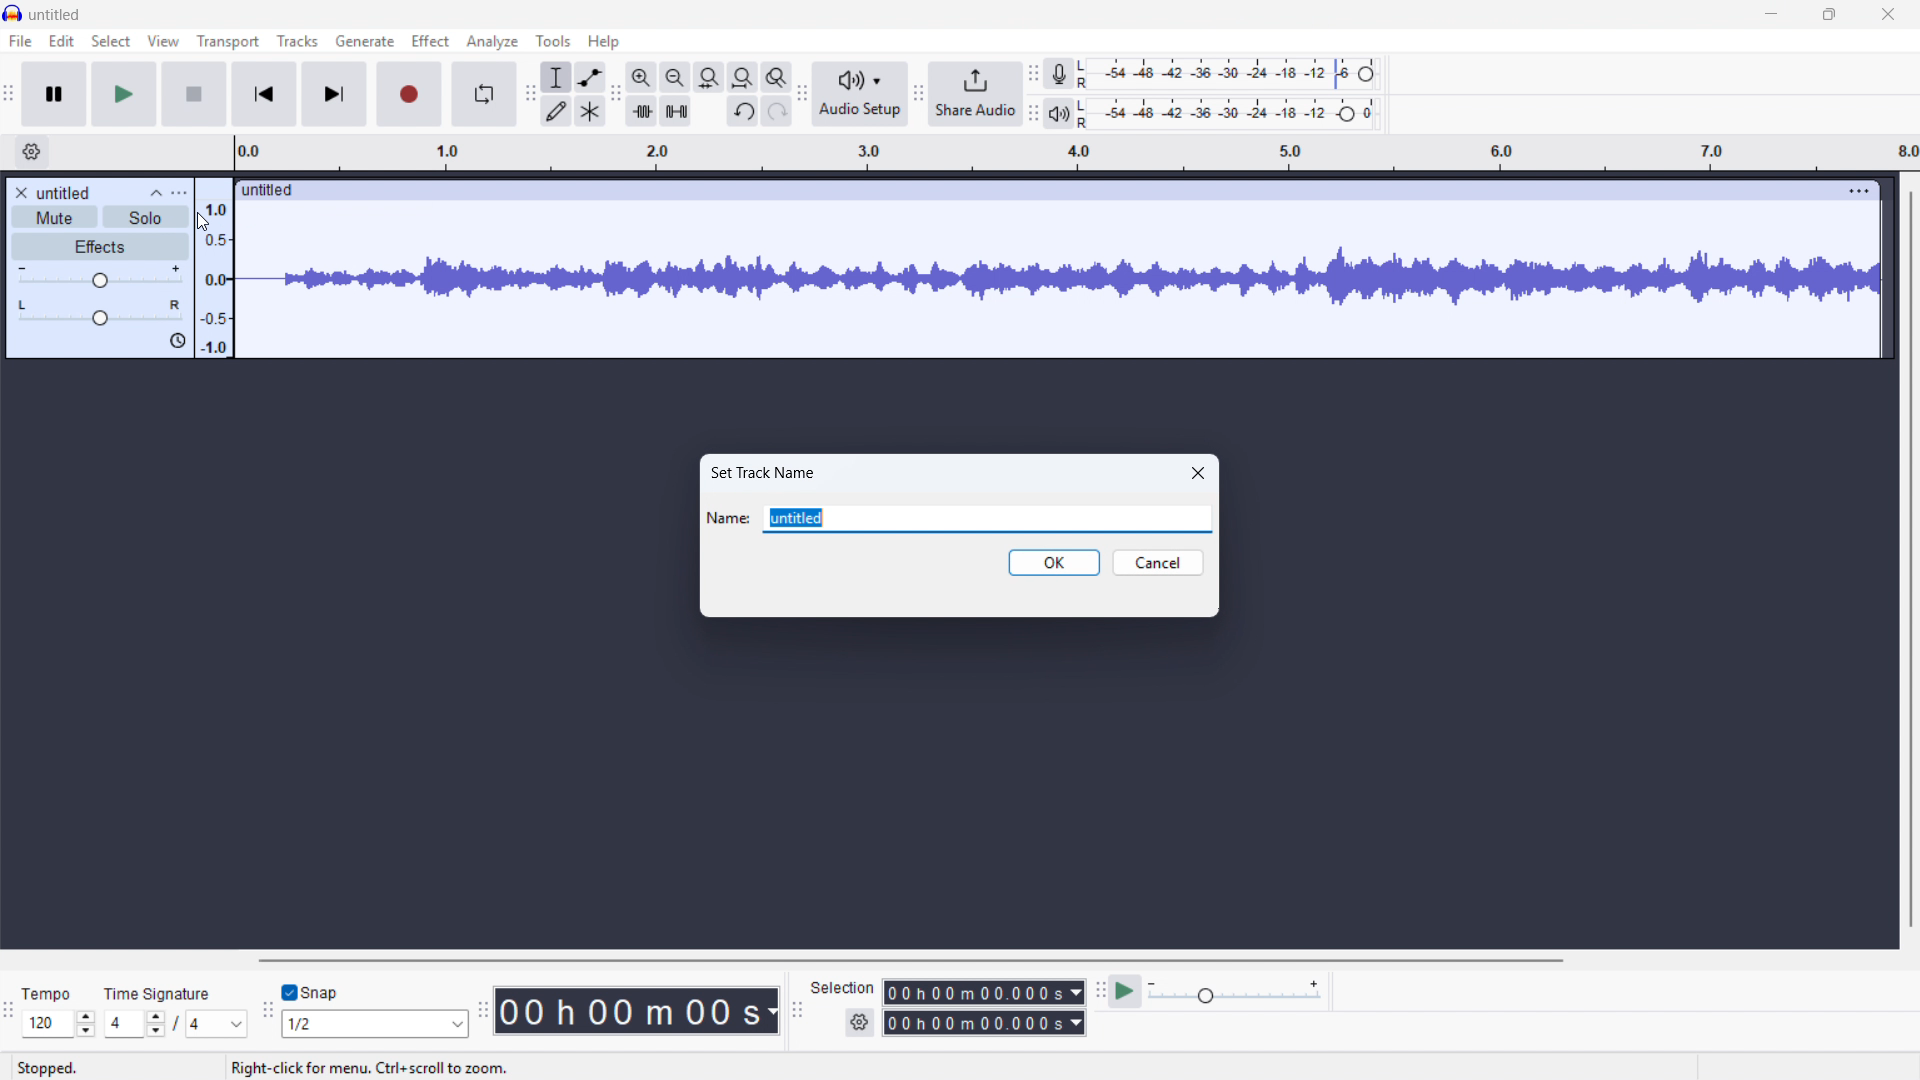  Describe the element at coordinates (677, 112) in the screenshot. I see `Silence audio selection ` at that location.